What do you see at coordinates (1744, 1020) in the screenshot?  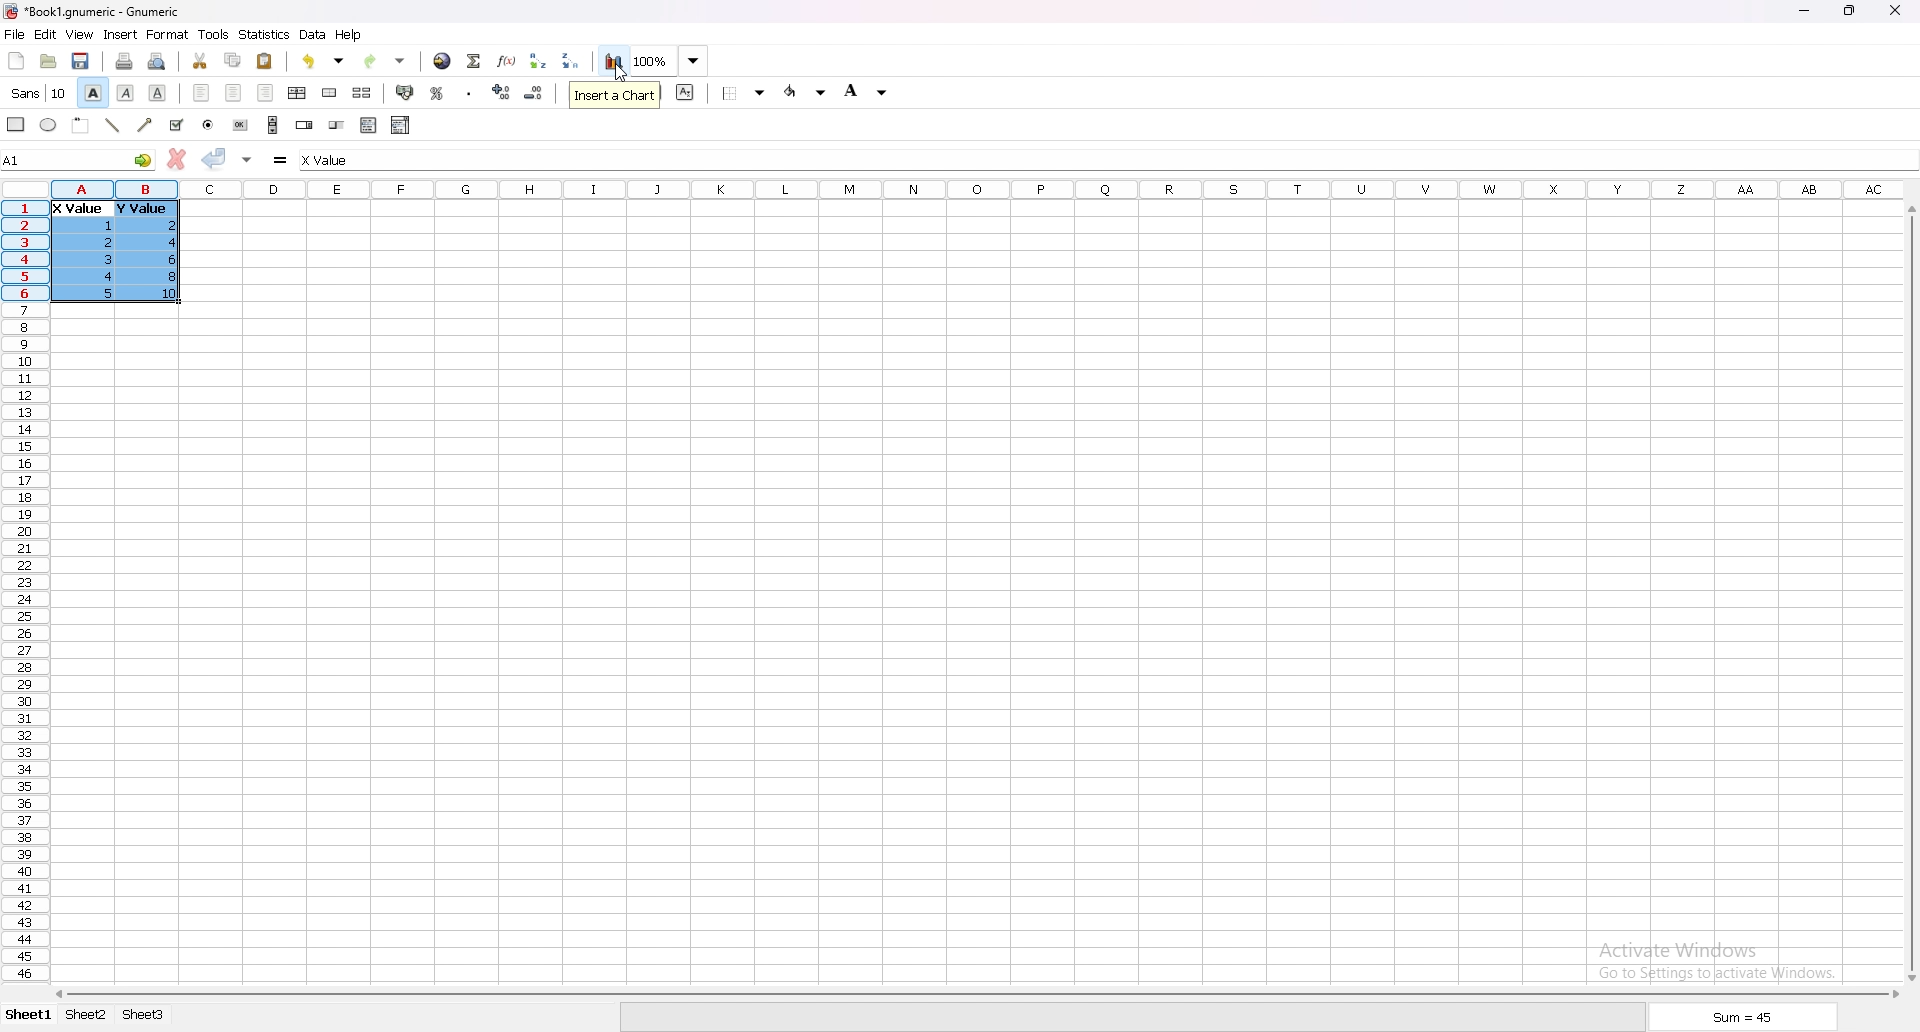 I see `sum` at bounding box center [1744, 1020].